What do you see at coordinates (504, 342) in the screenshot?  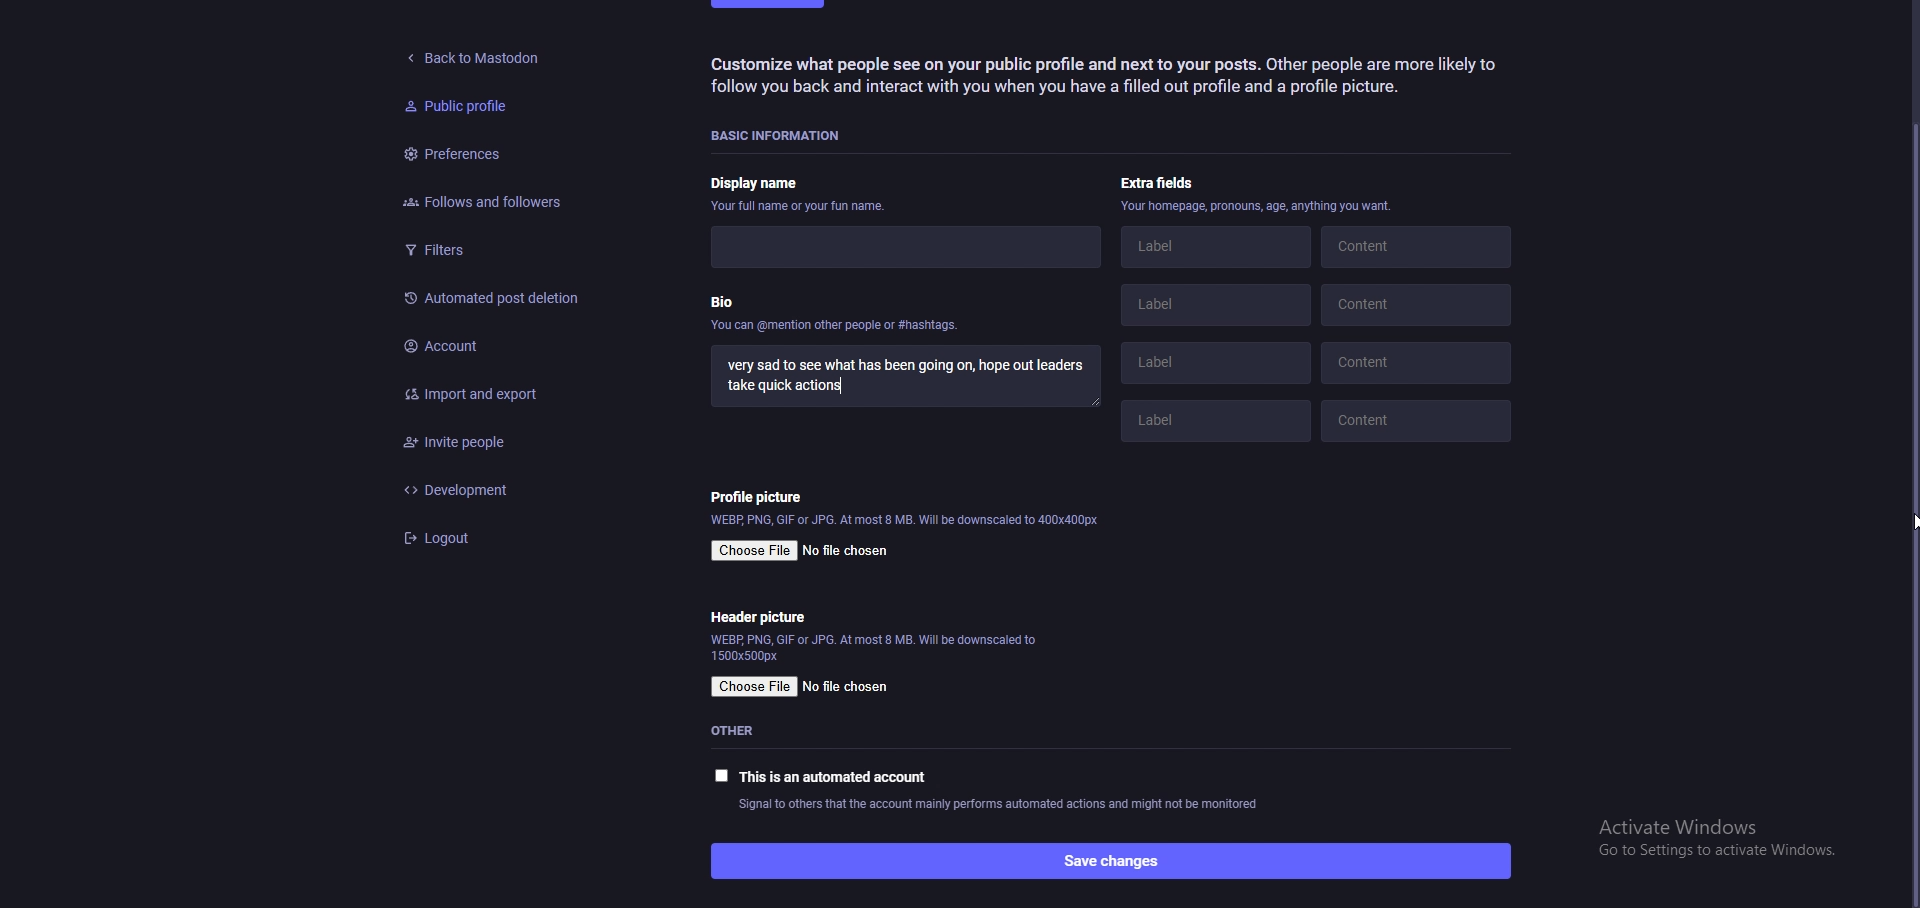 I see `Account` at bounding box center [504, 342].